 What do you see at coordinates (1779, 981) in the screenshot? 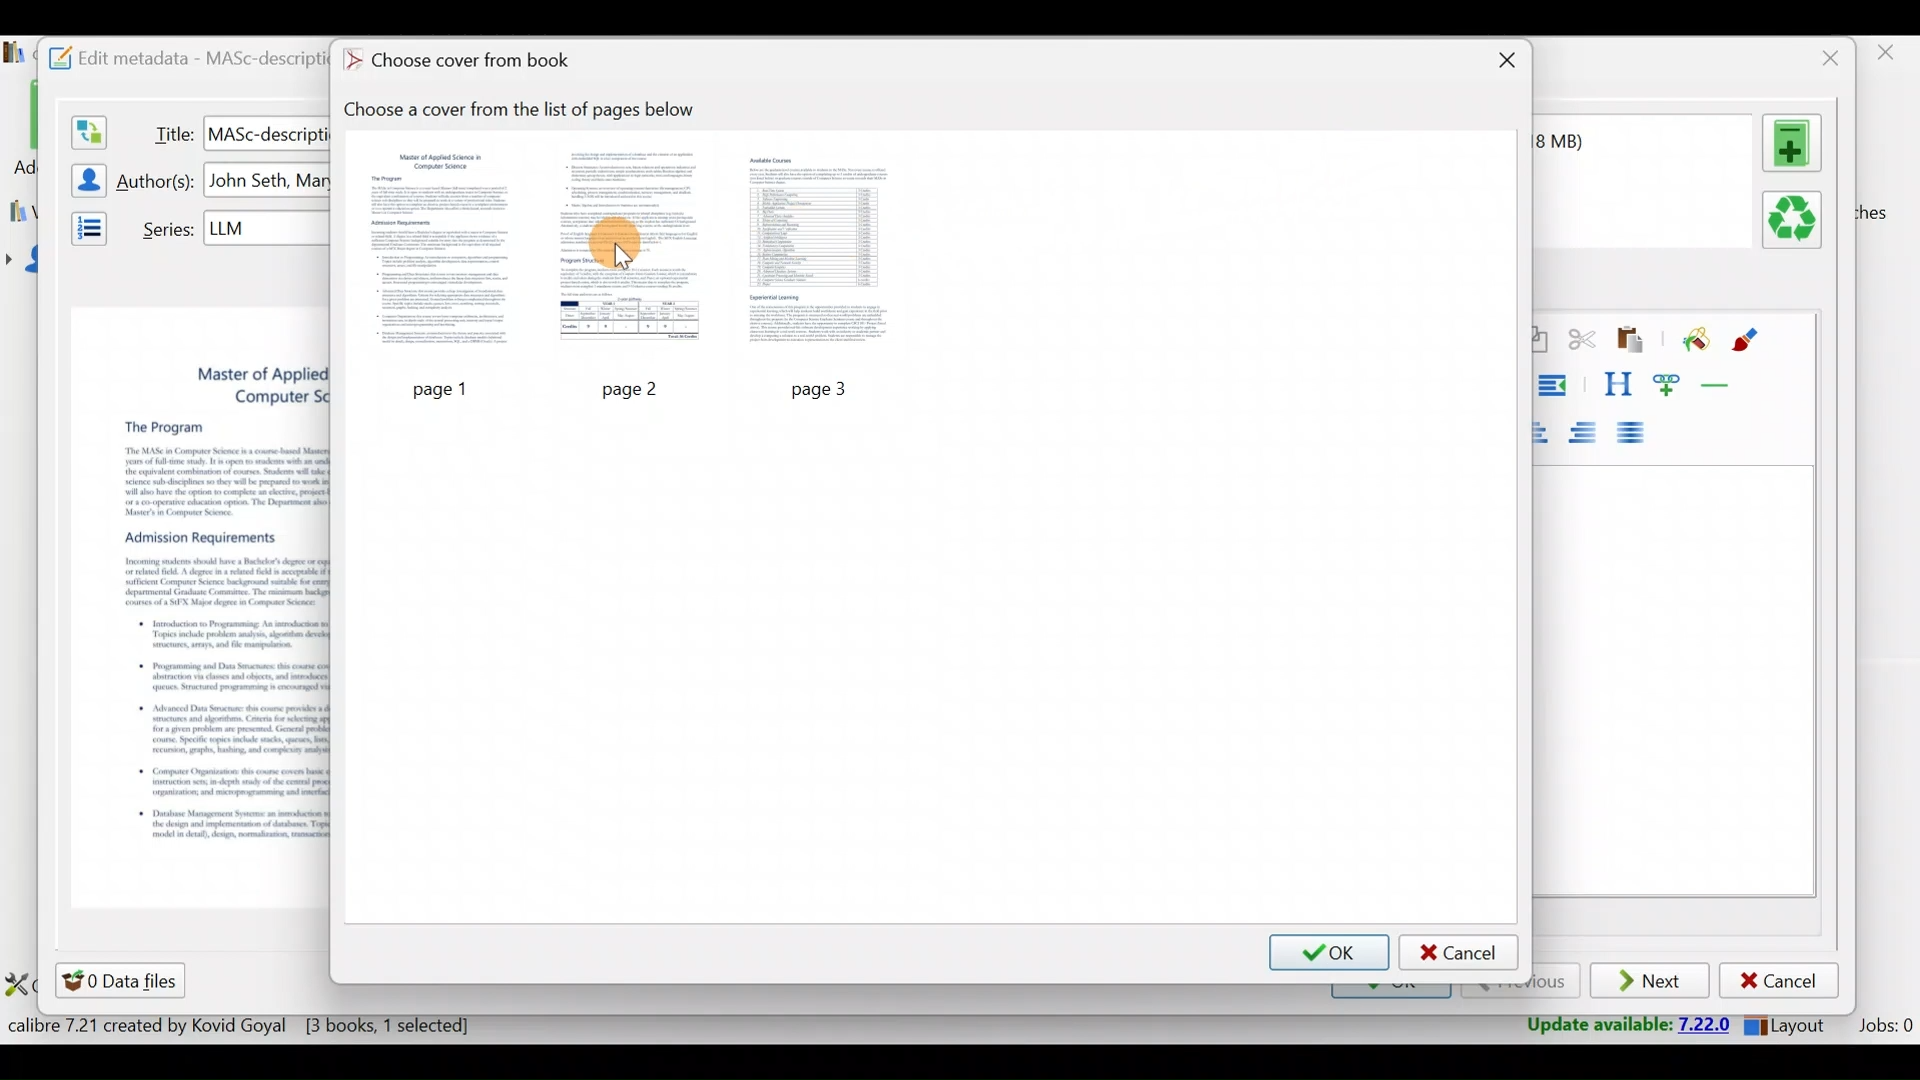
I see `Cancel` at bounding box center [1779, 981].